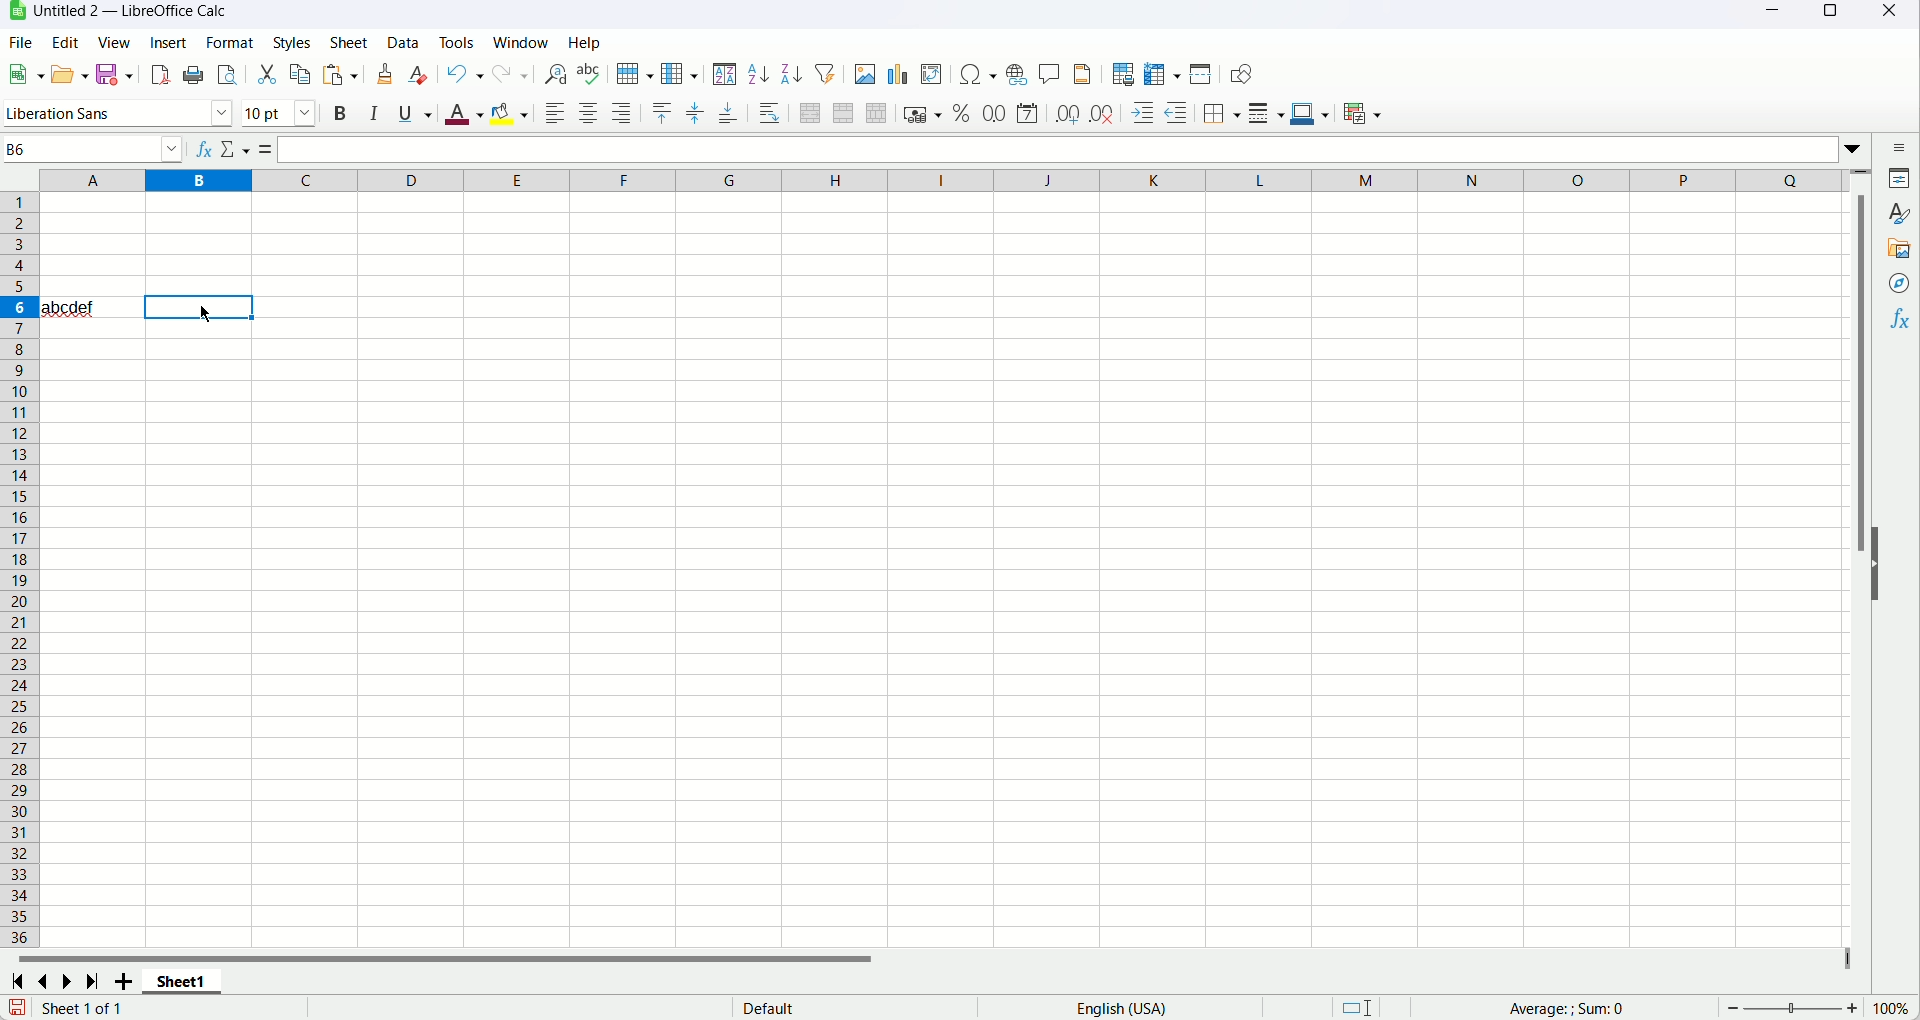  What do you see at coordinates (19, 570) in the screenshot?
I see `rows` at bounding box center [19, 570].